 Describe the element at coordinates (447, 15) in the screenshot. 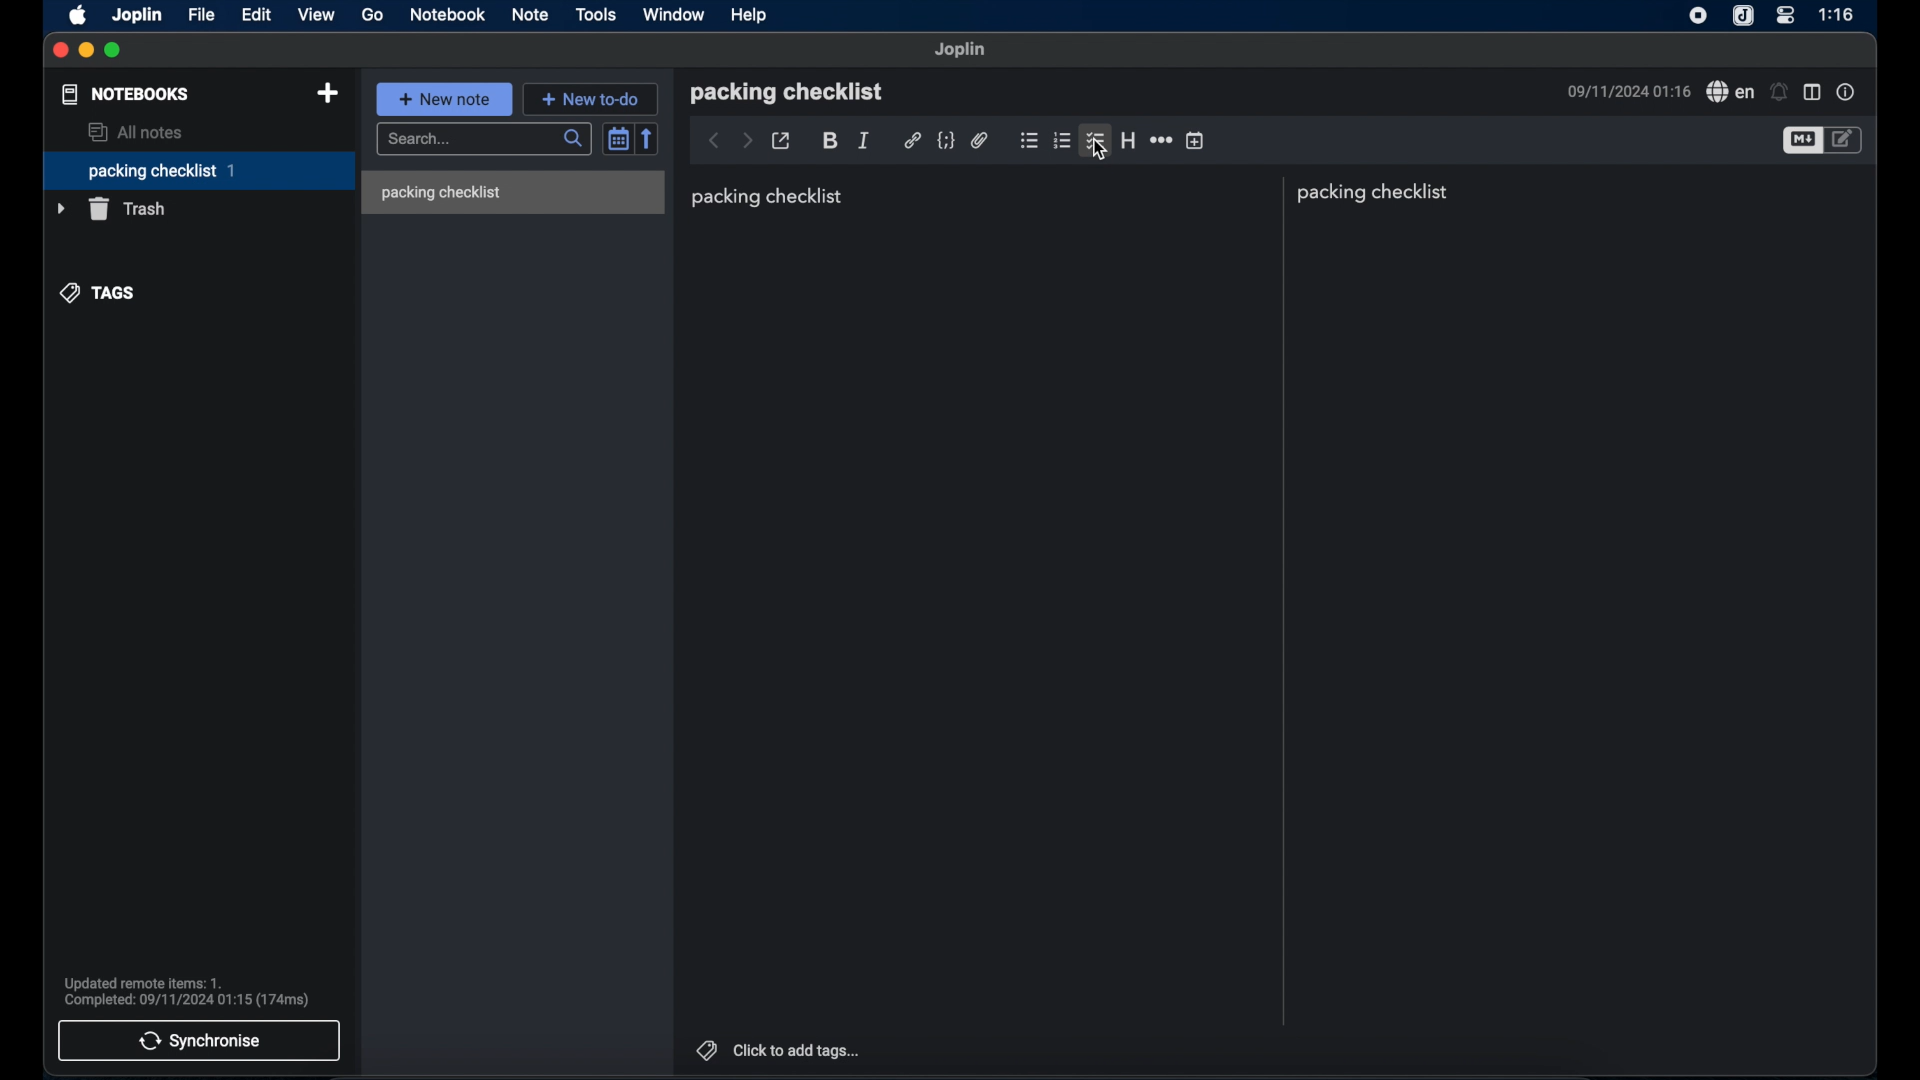

I see `notebook` at that location.